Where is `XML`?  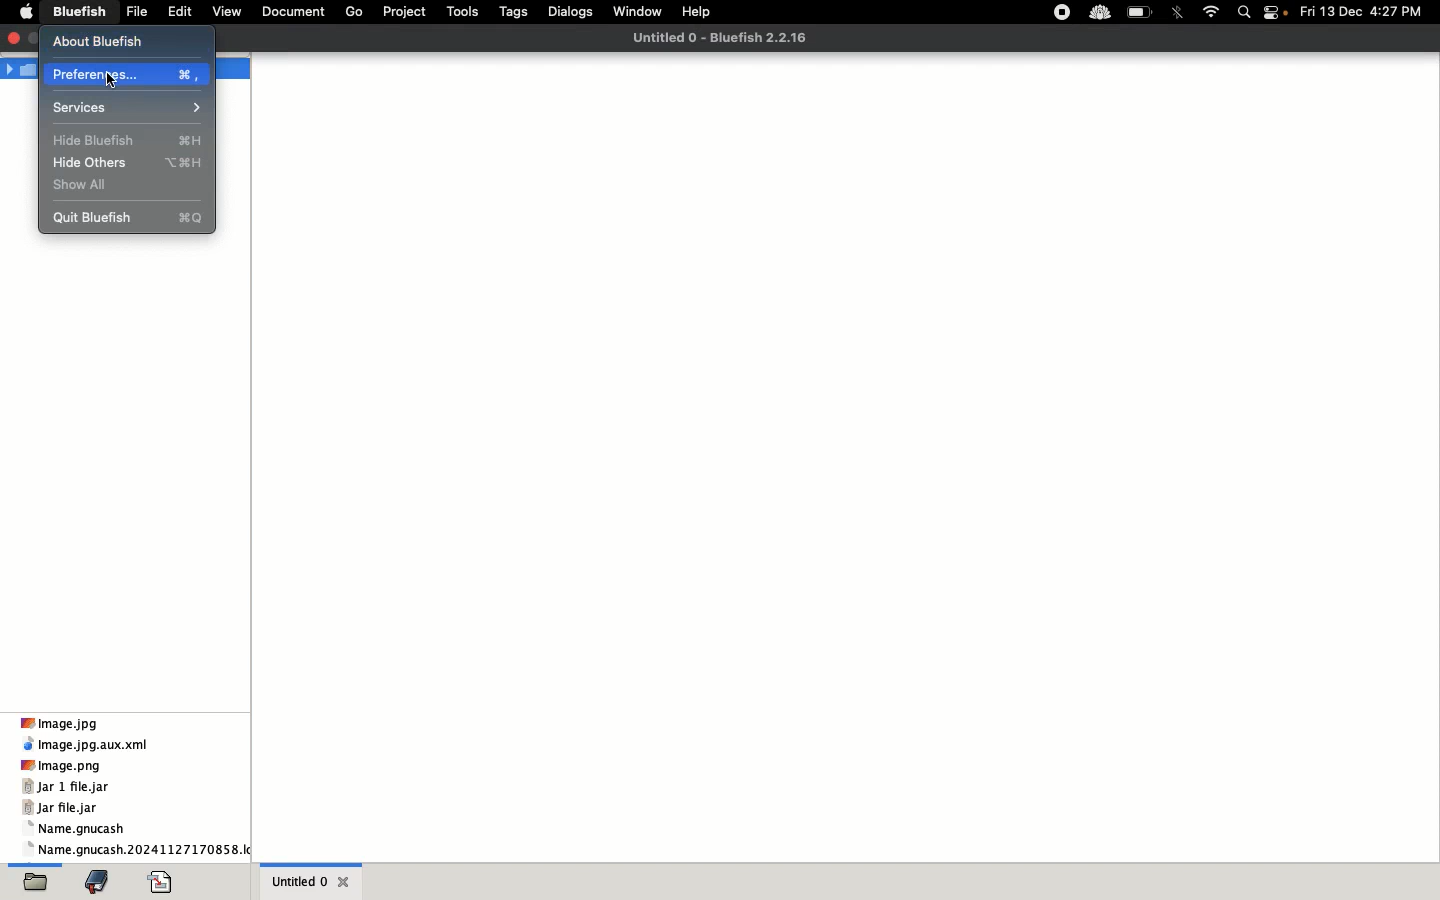 XML is located at coordinates (87, 745).